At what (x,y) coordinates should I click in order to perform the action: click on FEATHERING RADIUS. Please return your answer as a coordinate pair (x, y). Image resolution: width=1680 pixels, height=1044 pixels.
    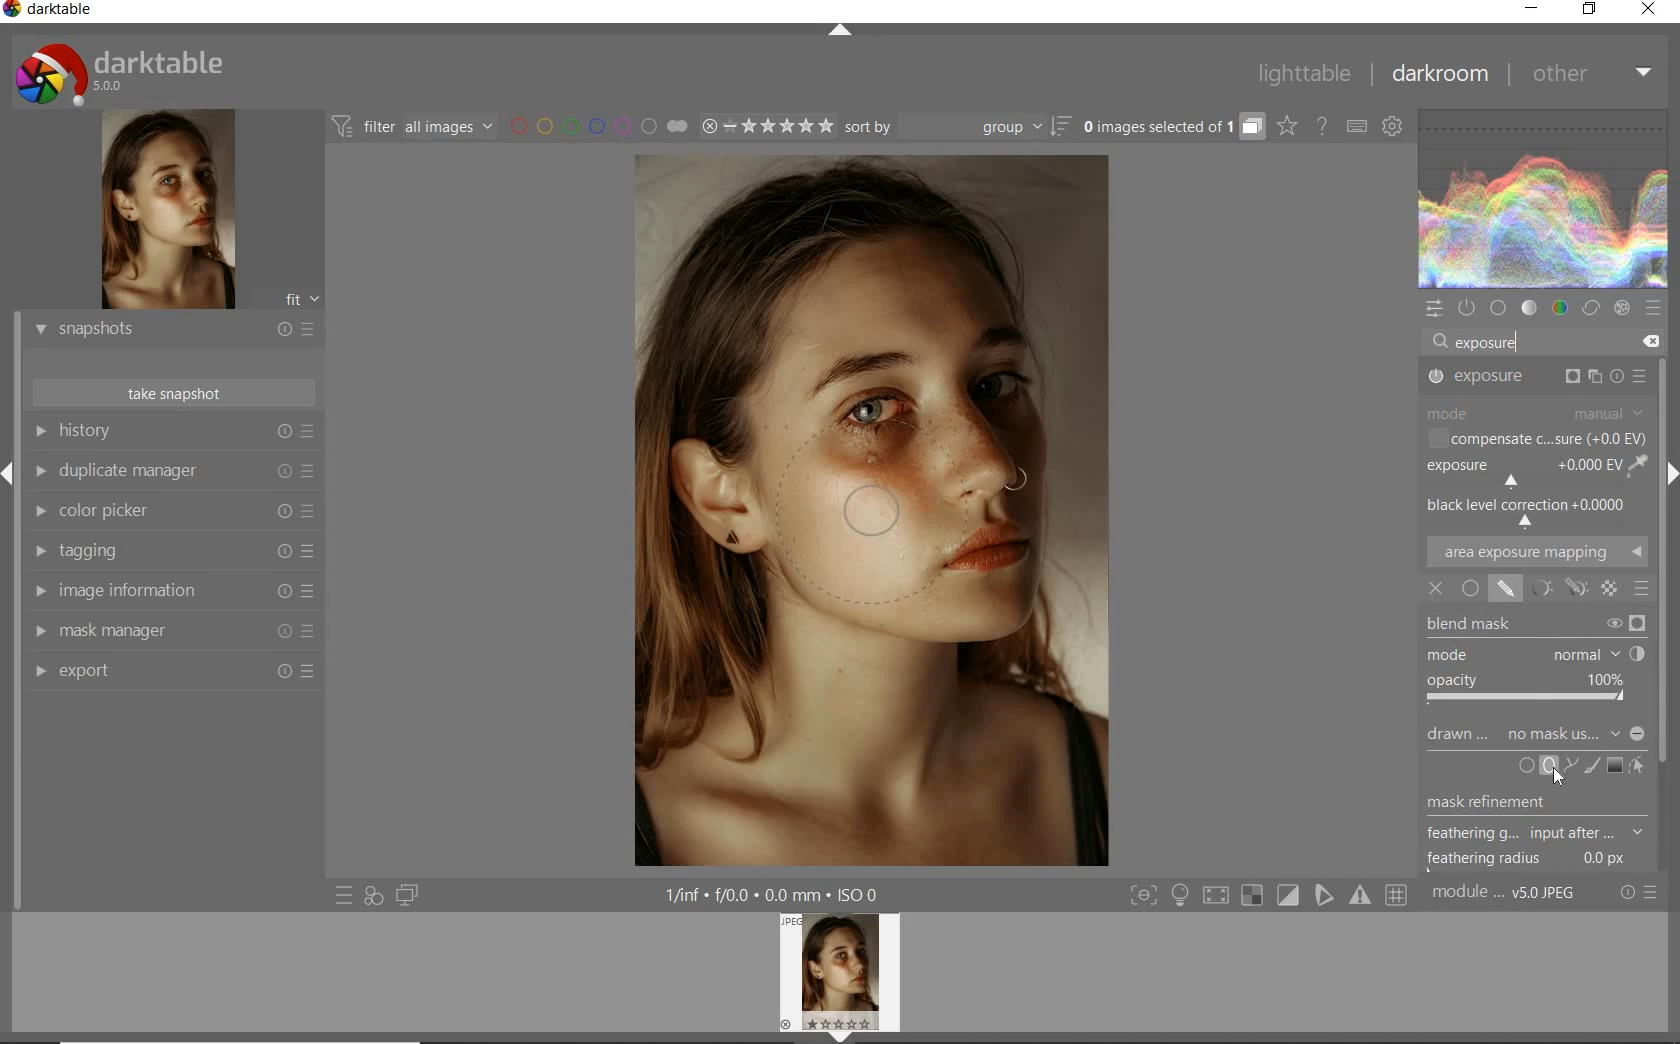
    Looking at the image, I should click on (1533, 859).